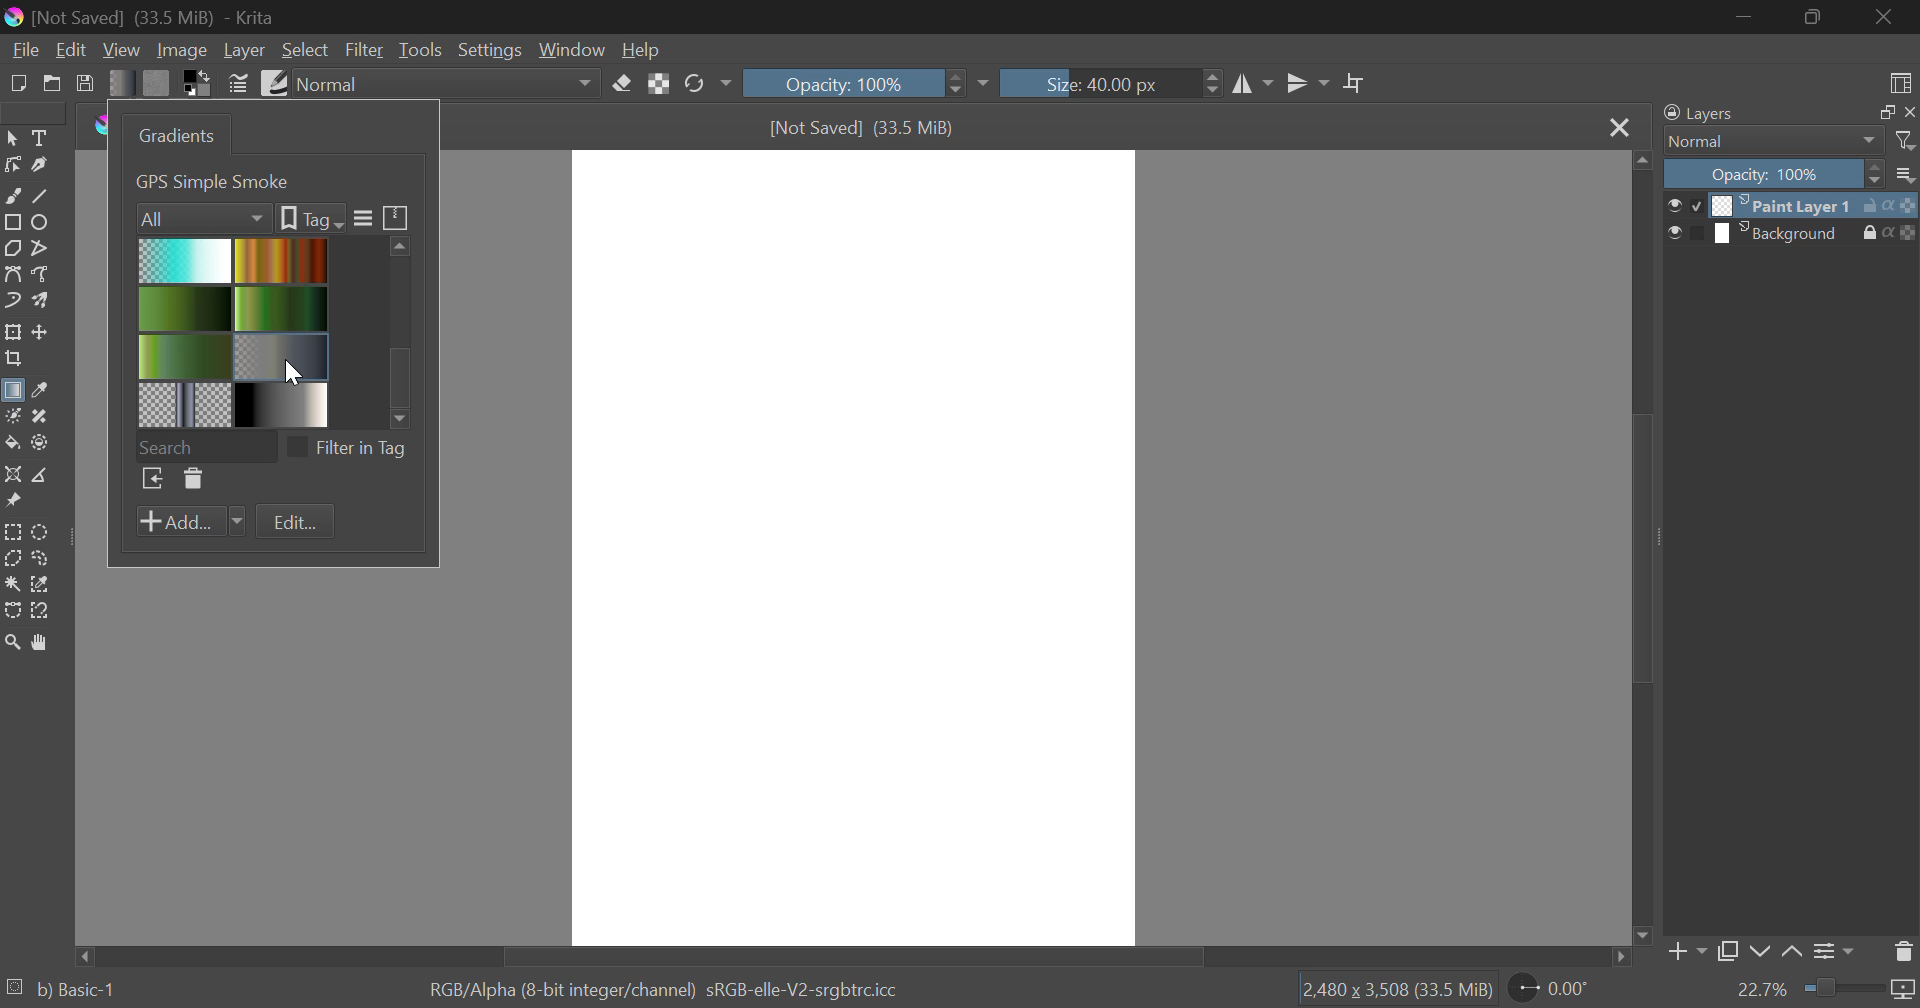  I want to click on Layers, so click(1699, 114).